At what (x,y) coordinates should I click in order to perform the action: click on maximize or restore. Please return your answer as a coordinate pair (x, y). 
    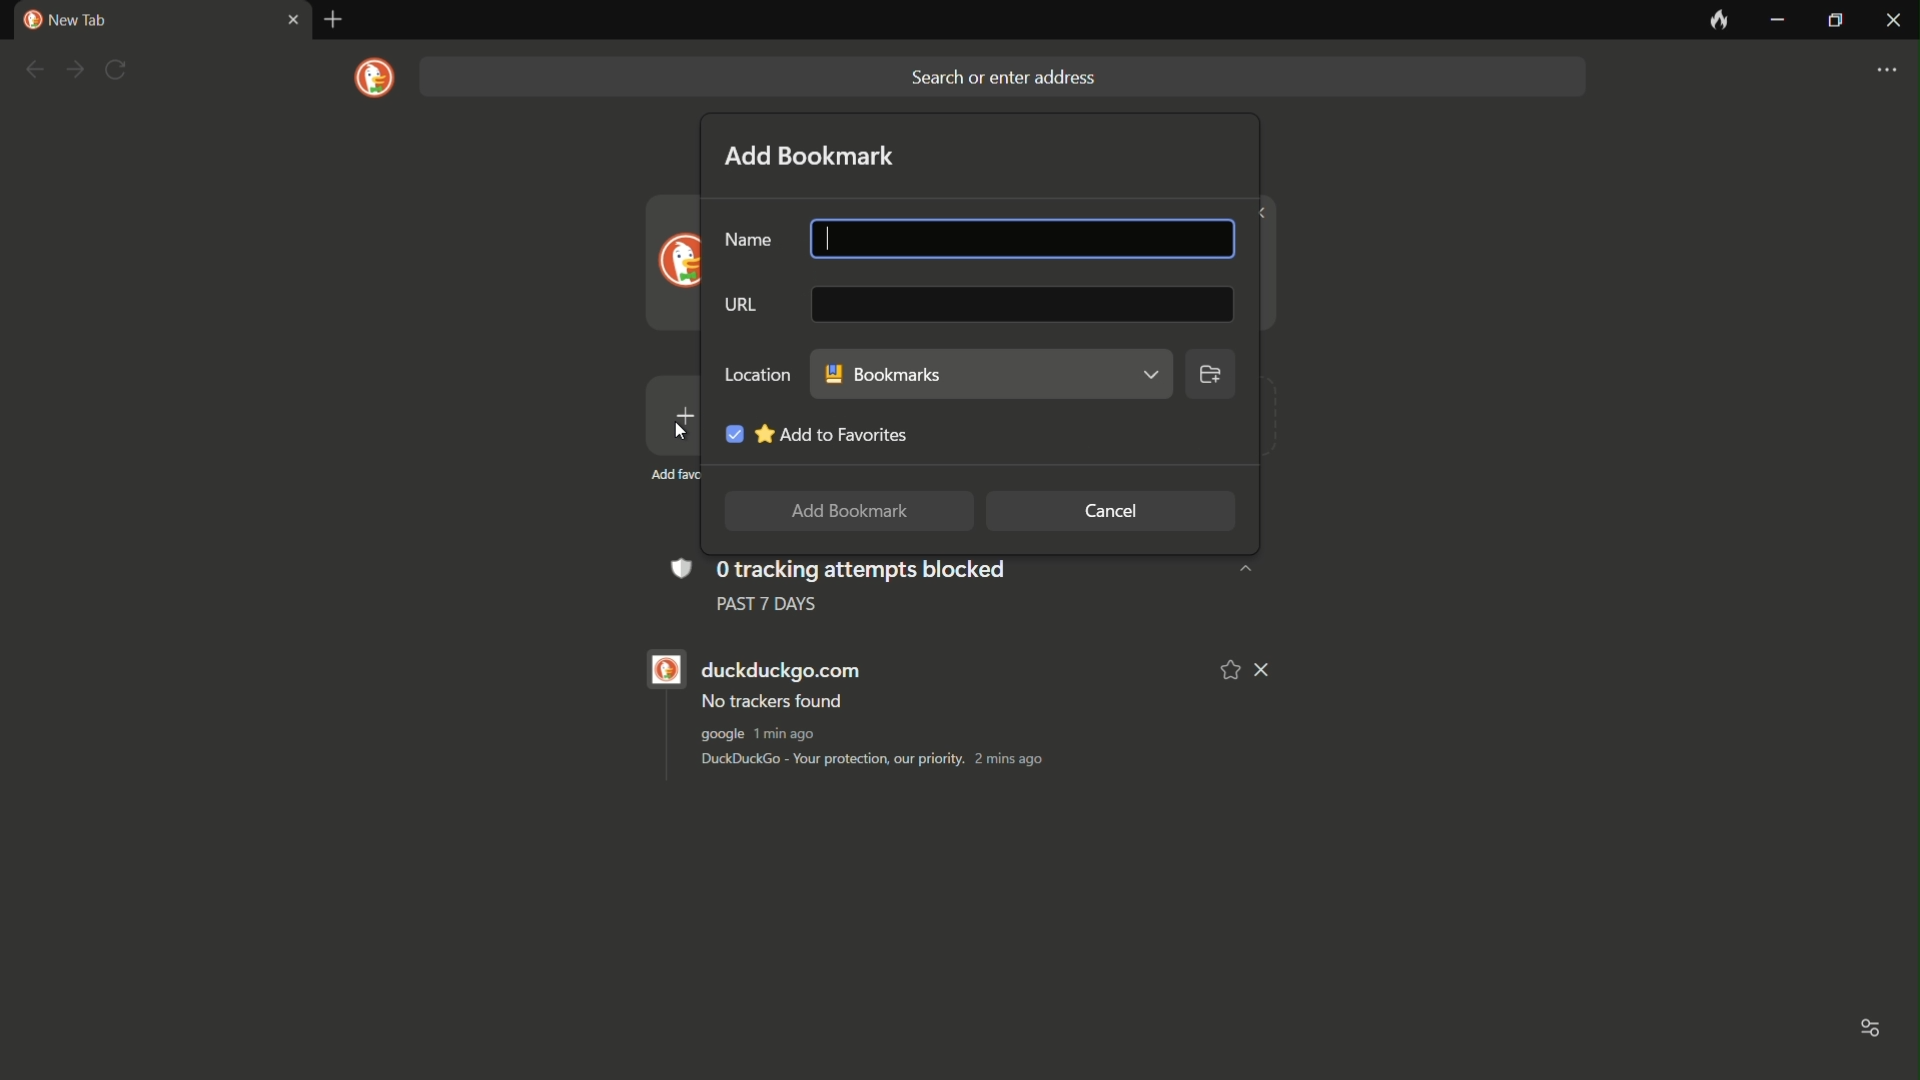
    Looking at the image, I should click on (1834, 22).